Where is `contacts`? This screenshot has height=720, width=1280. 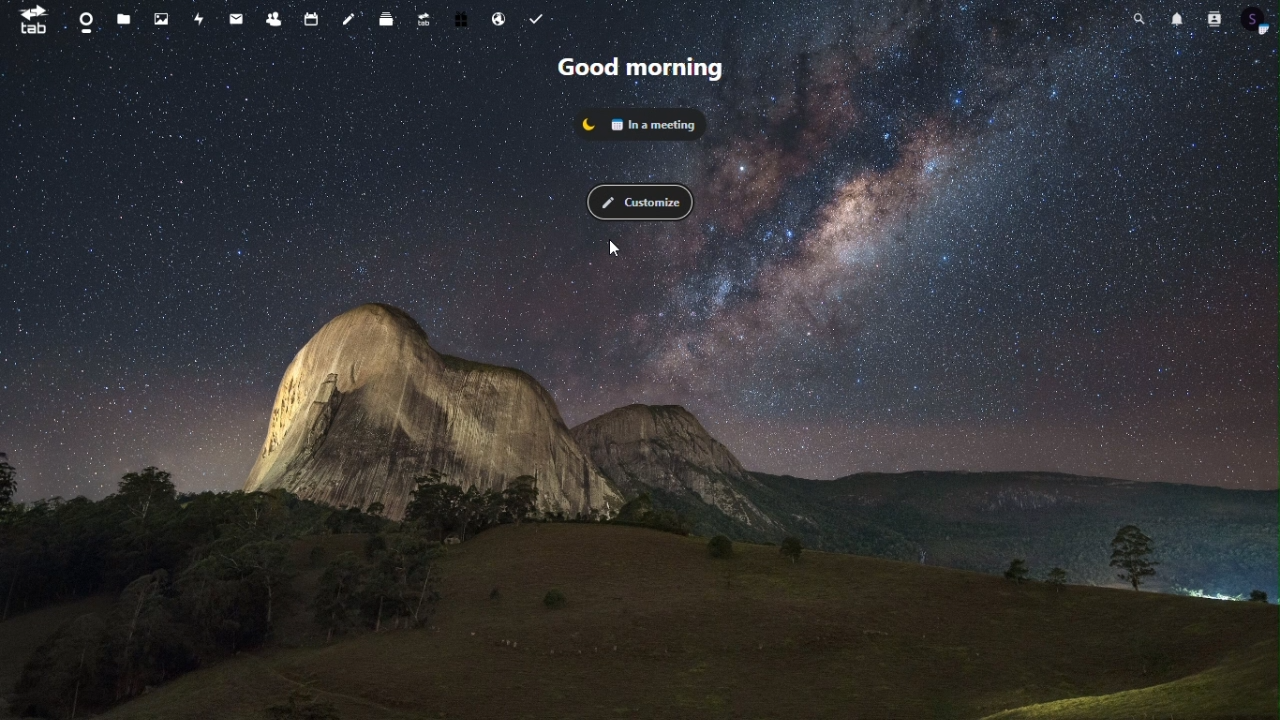
contacts is located at coordinates (1214, 19).